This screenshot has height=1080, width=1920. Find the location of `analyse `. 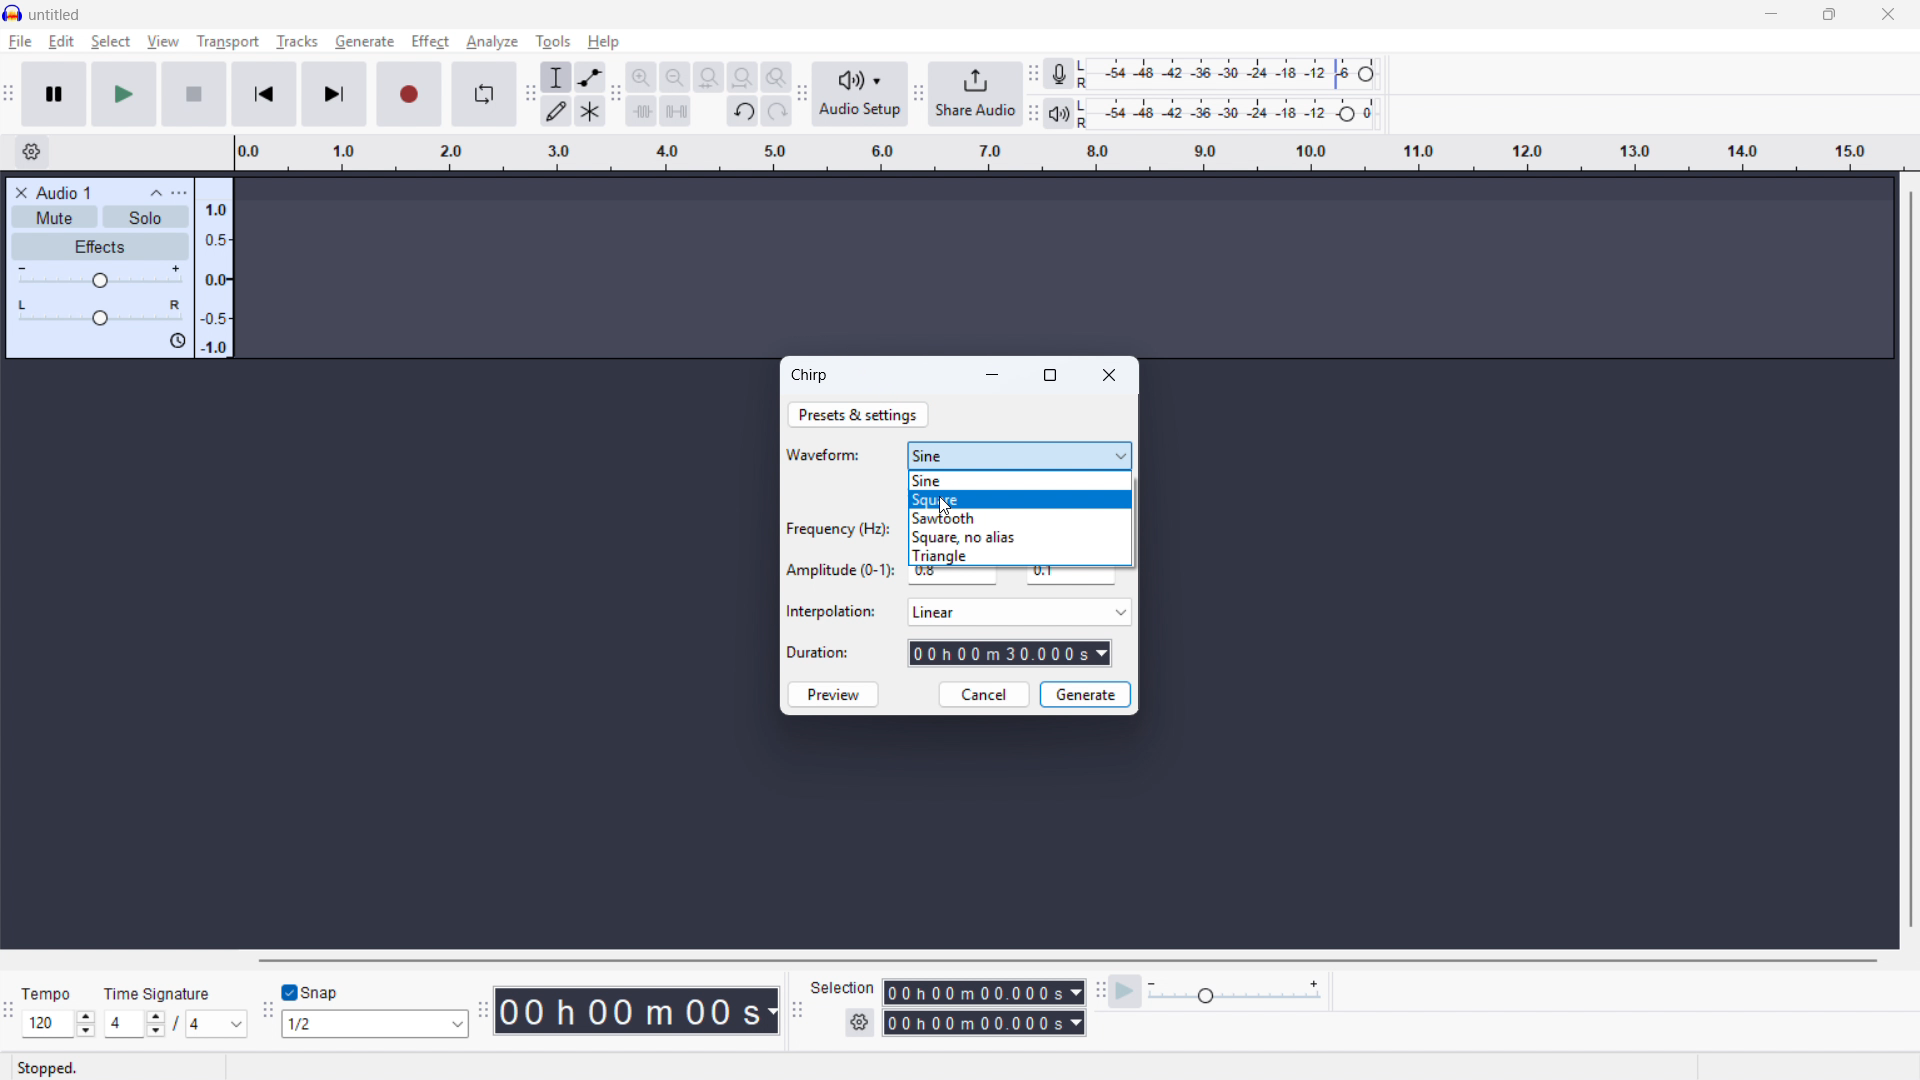

analyse  is located at coordinates (491, 43).